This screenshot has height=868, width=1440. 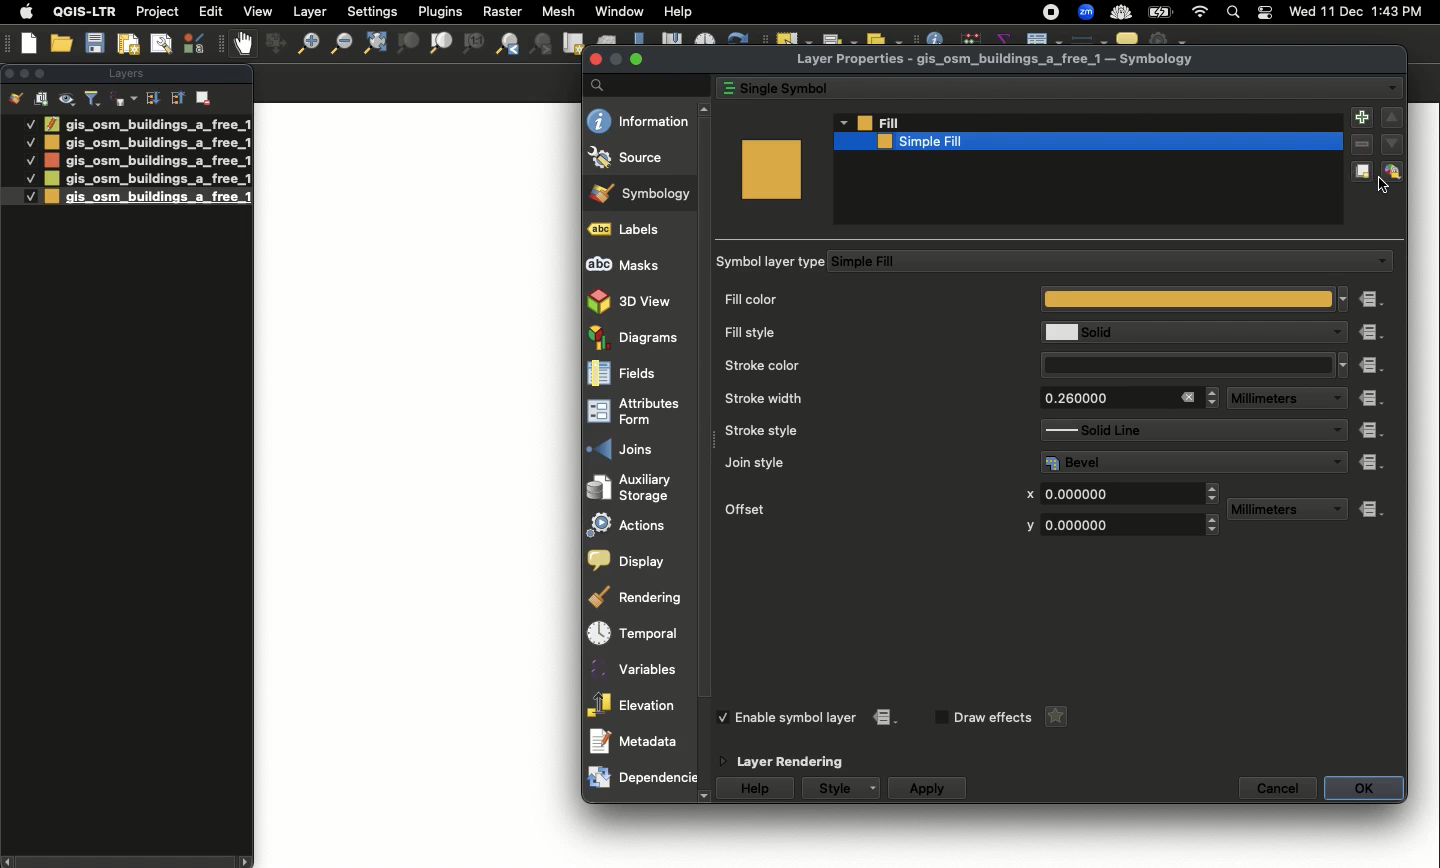 I want to click on battery, so click(x=1164, y=11).